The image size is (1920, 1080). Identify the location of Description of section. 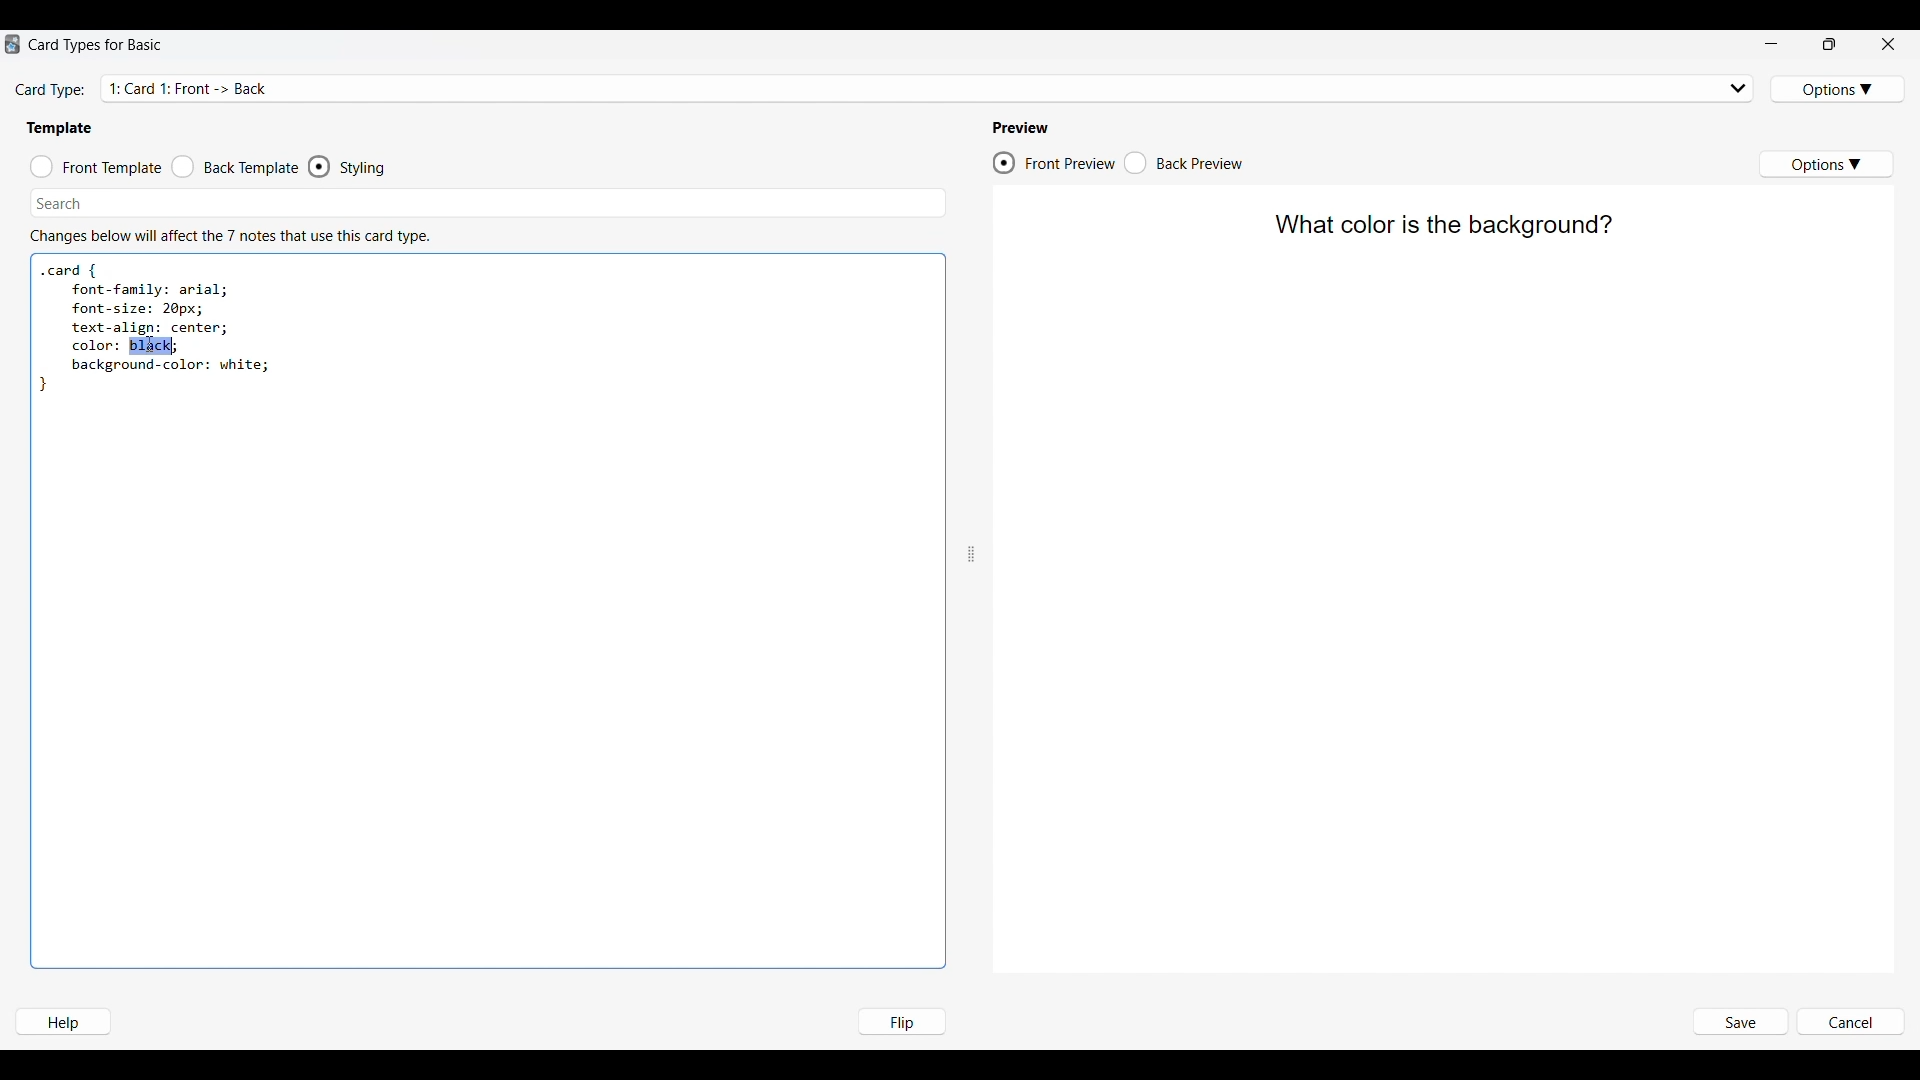
(230, 236).